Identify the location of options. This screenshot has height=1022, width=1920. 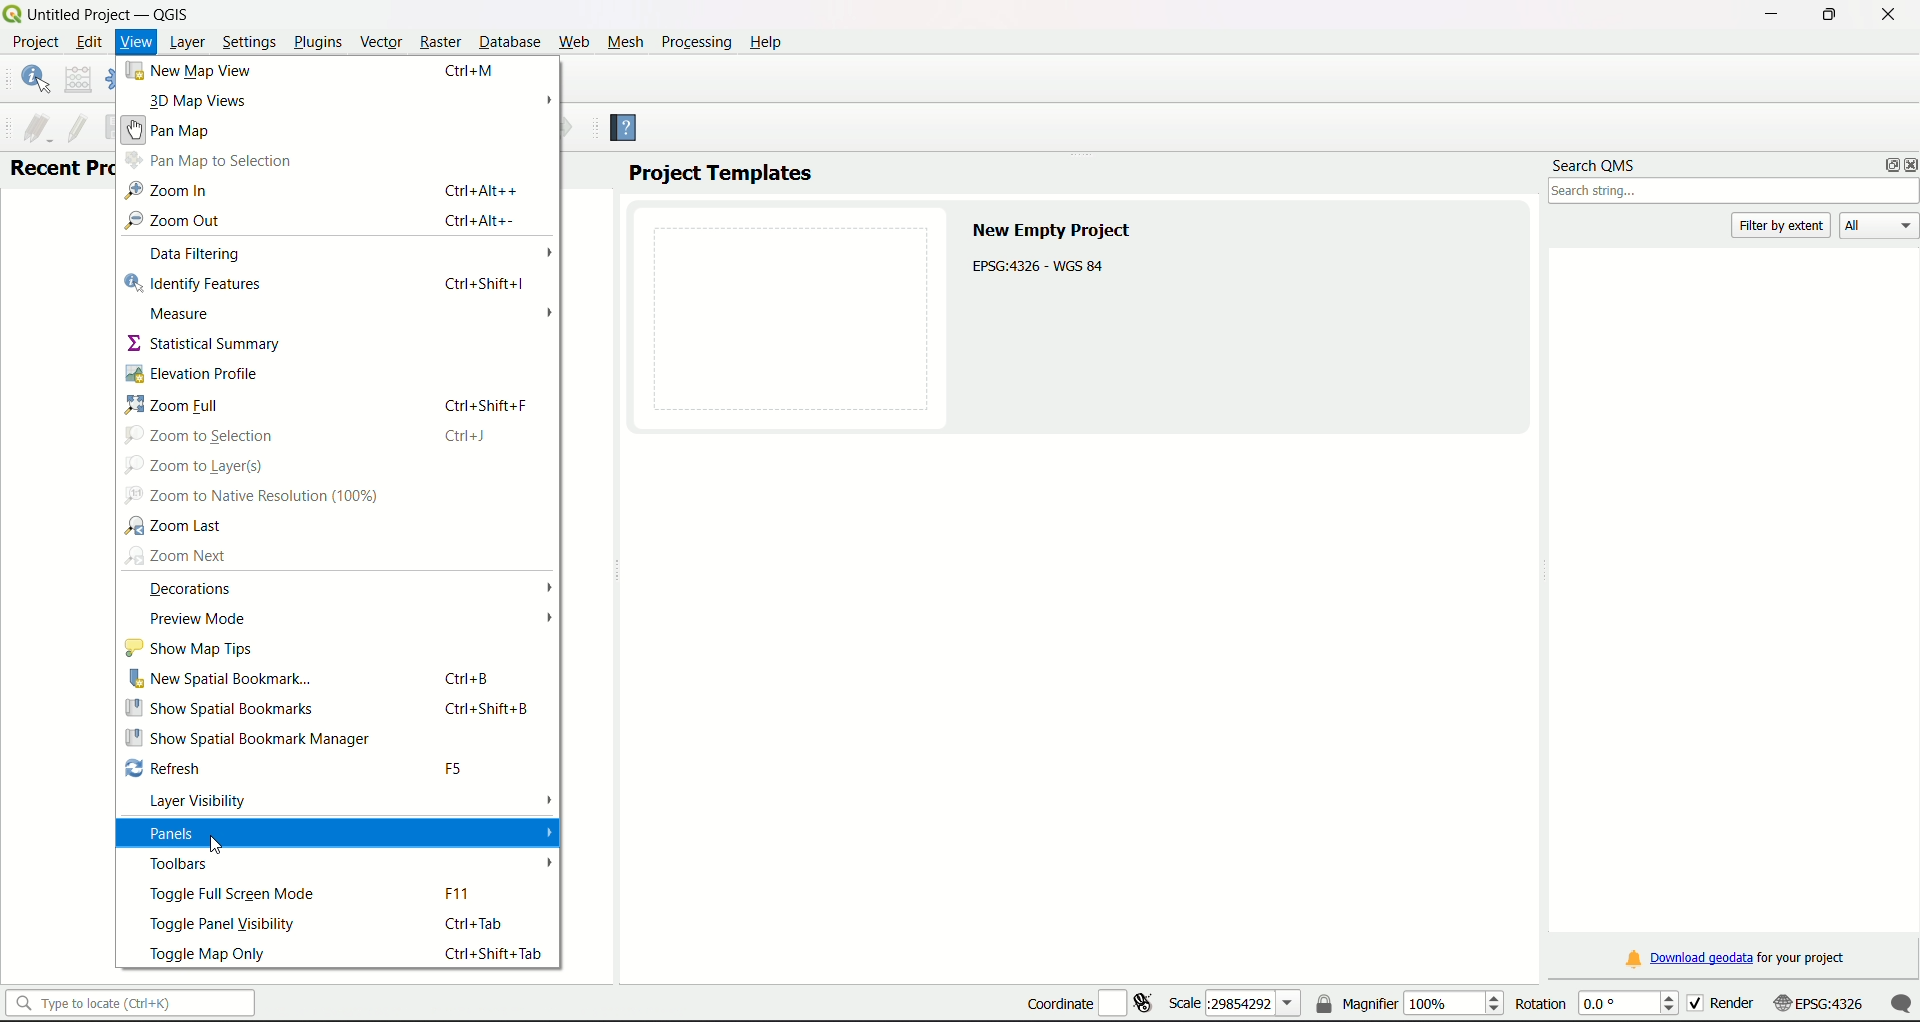
(1885, 165).